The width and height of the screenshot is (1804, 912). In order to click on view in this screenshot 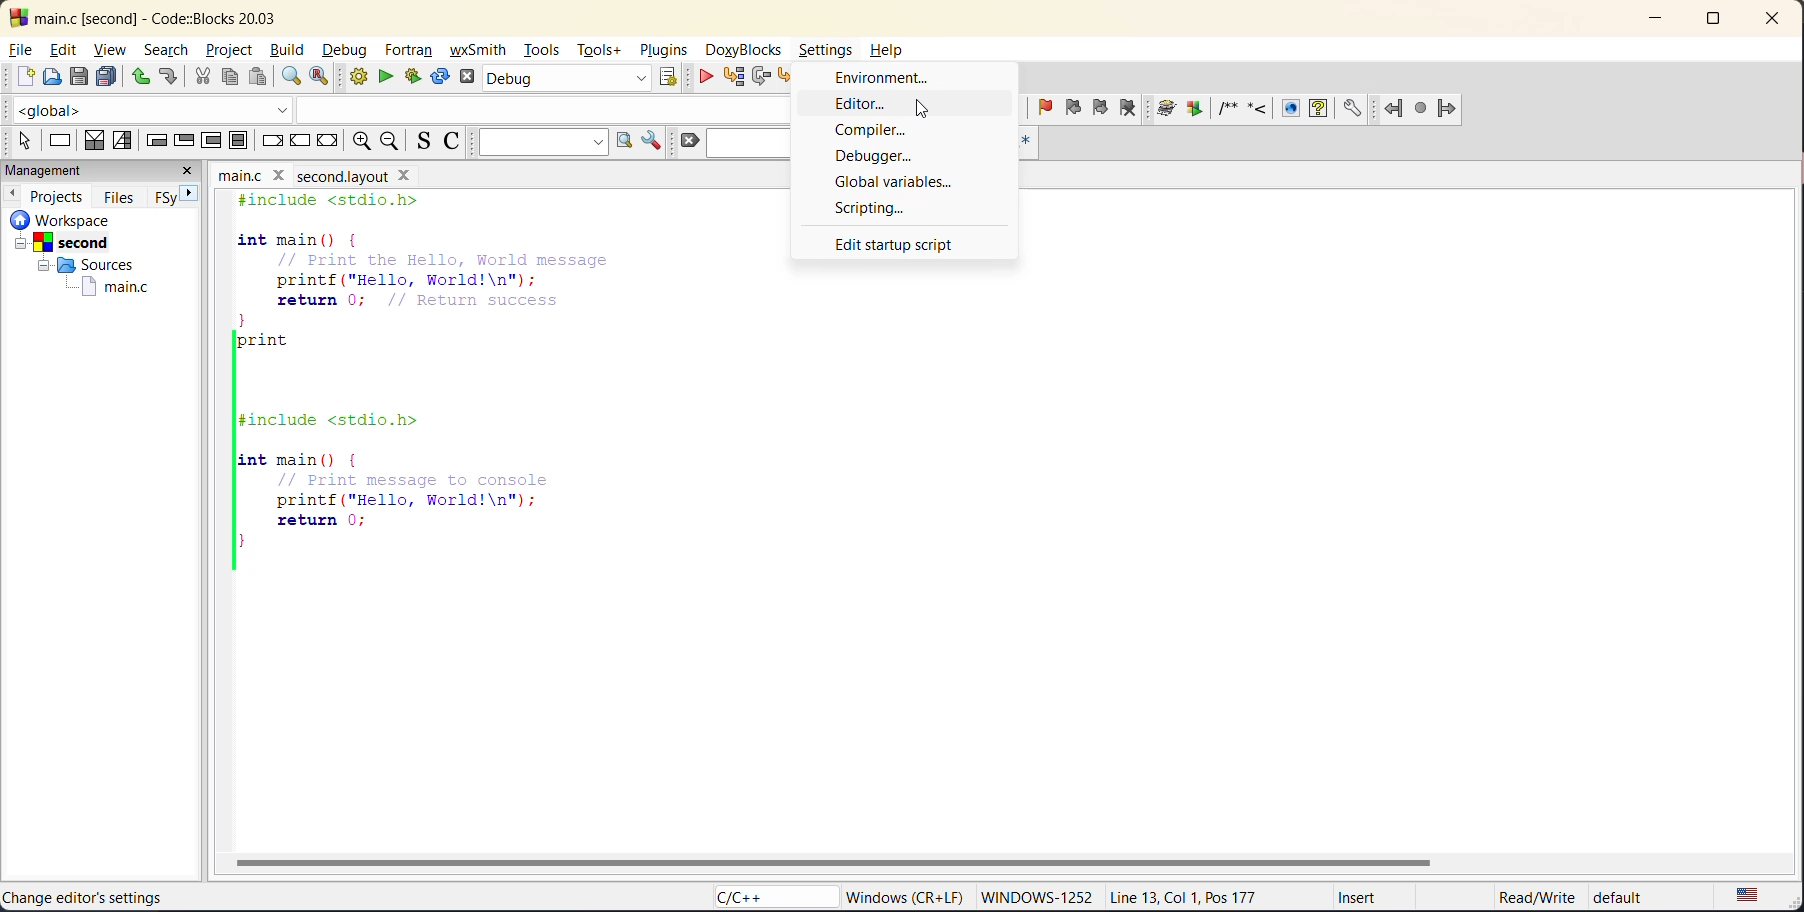, I will do `click(111, 49)`.